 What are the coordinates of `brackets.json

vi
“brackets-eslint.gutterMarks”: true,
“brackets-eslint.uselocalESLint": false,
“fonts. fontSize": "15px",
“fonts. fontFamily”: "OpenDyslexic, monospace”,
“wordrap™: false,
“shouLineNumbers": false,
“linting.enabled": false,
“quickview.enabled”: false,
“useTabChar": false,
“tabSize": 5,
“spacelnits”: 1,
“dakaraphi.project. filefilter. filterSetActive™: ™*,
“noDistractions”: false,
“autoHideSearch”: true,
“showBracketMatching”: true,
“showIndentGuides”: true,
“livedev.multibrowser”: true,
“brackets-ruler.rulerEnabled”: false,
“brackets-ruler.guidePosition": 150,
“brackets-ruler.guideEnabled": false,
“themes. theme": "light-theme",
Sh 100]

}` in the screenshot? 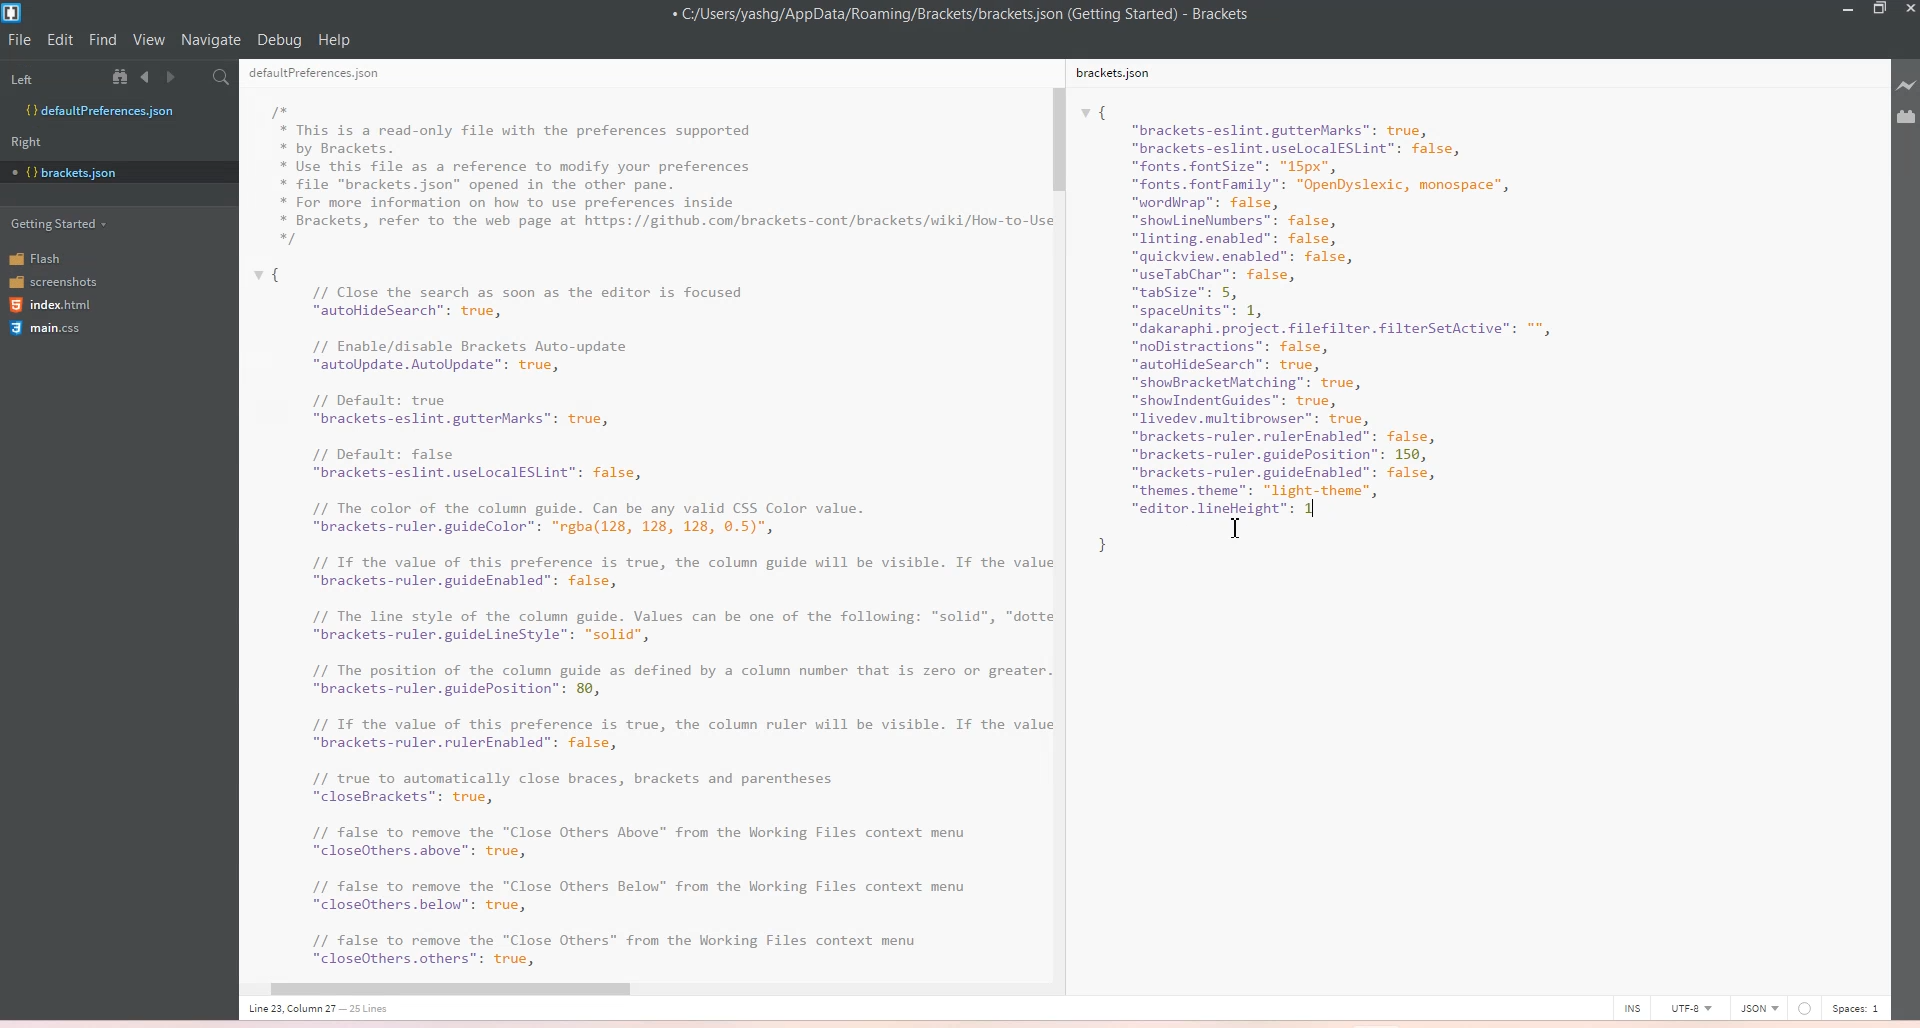 It's located at (1356, 330).